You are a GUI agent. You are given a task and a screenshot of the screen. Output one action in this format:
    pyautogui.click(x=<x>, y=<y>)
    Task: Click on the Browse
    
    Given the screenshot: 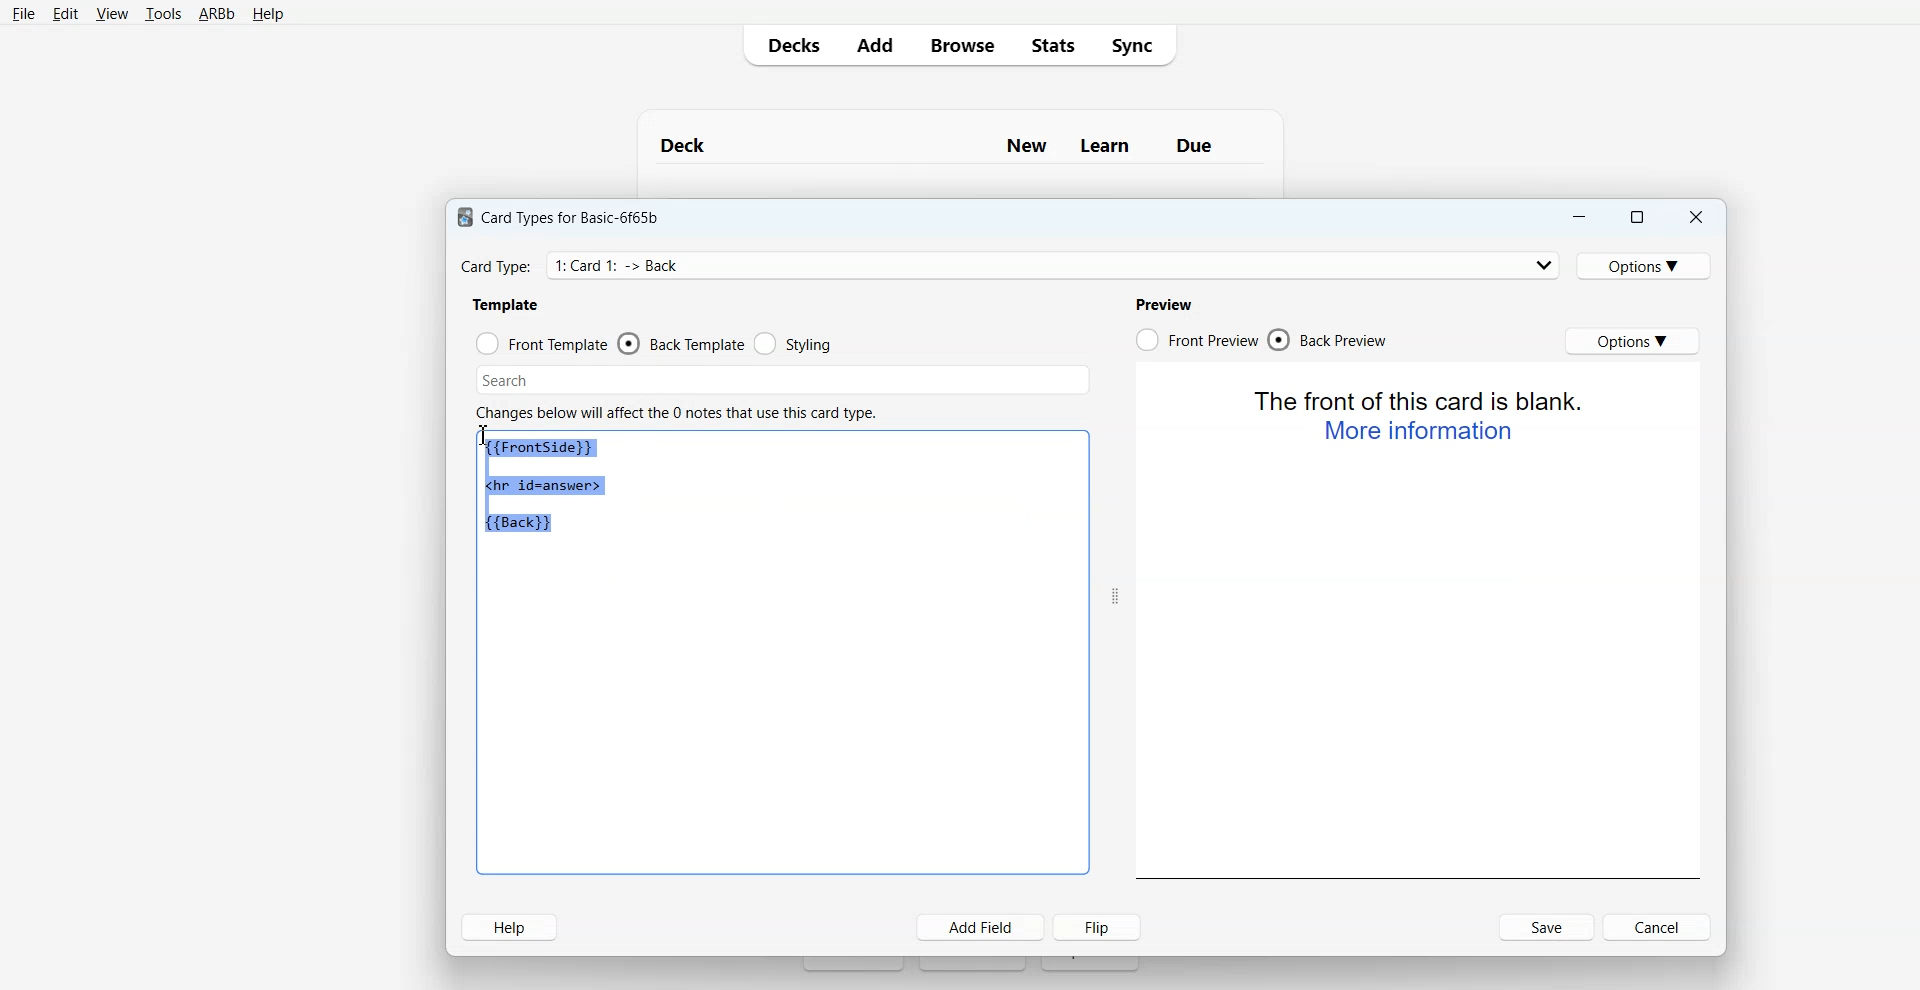 What is the action you would take?
    pyautogui.click(x=960, y=45)
    